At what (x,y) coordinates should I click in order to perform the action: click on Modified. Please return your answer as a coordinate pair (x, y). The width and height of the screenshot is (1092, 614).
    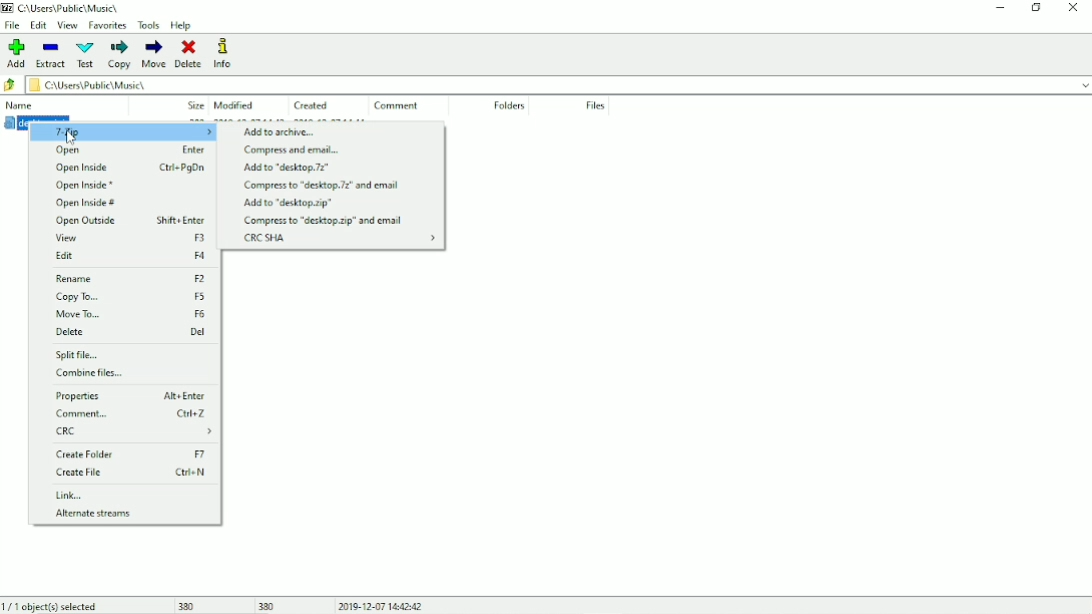
    Looking at the image, I should click on (234, 105).